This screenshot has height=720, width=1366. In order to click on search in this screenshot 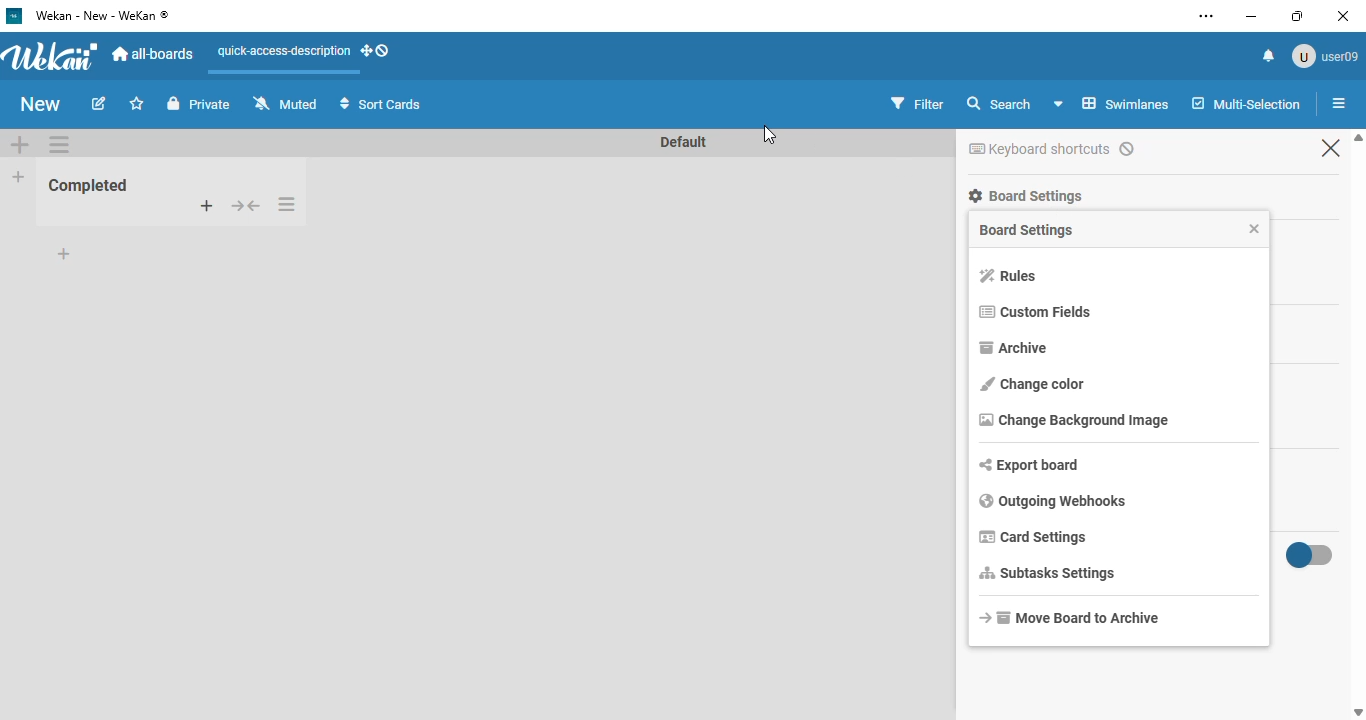, I will do `click(1001, 104)`.